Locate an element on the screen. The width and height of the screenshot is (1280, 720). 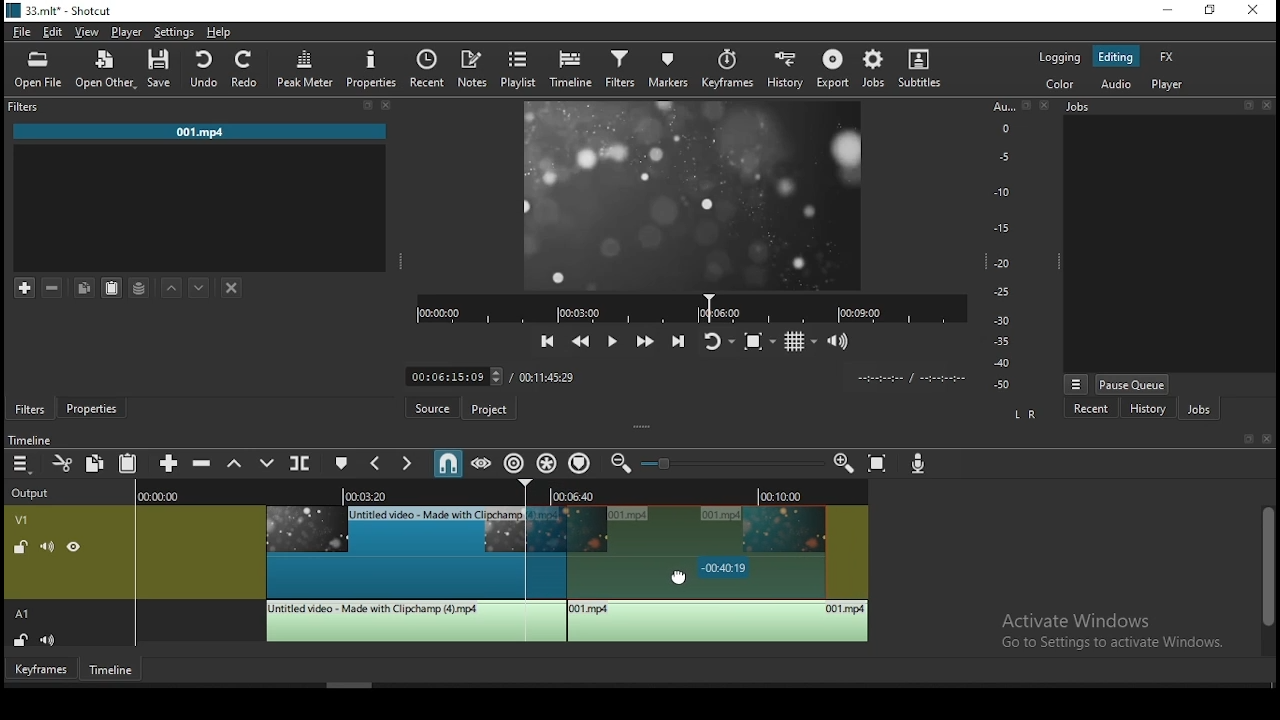
filters is located at coordinates (29, 408).